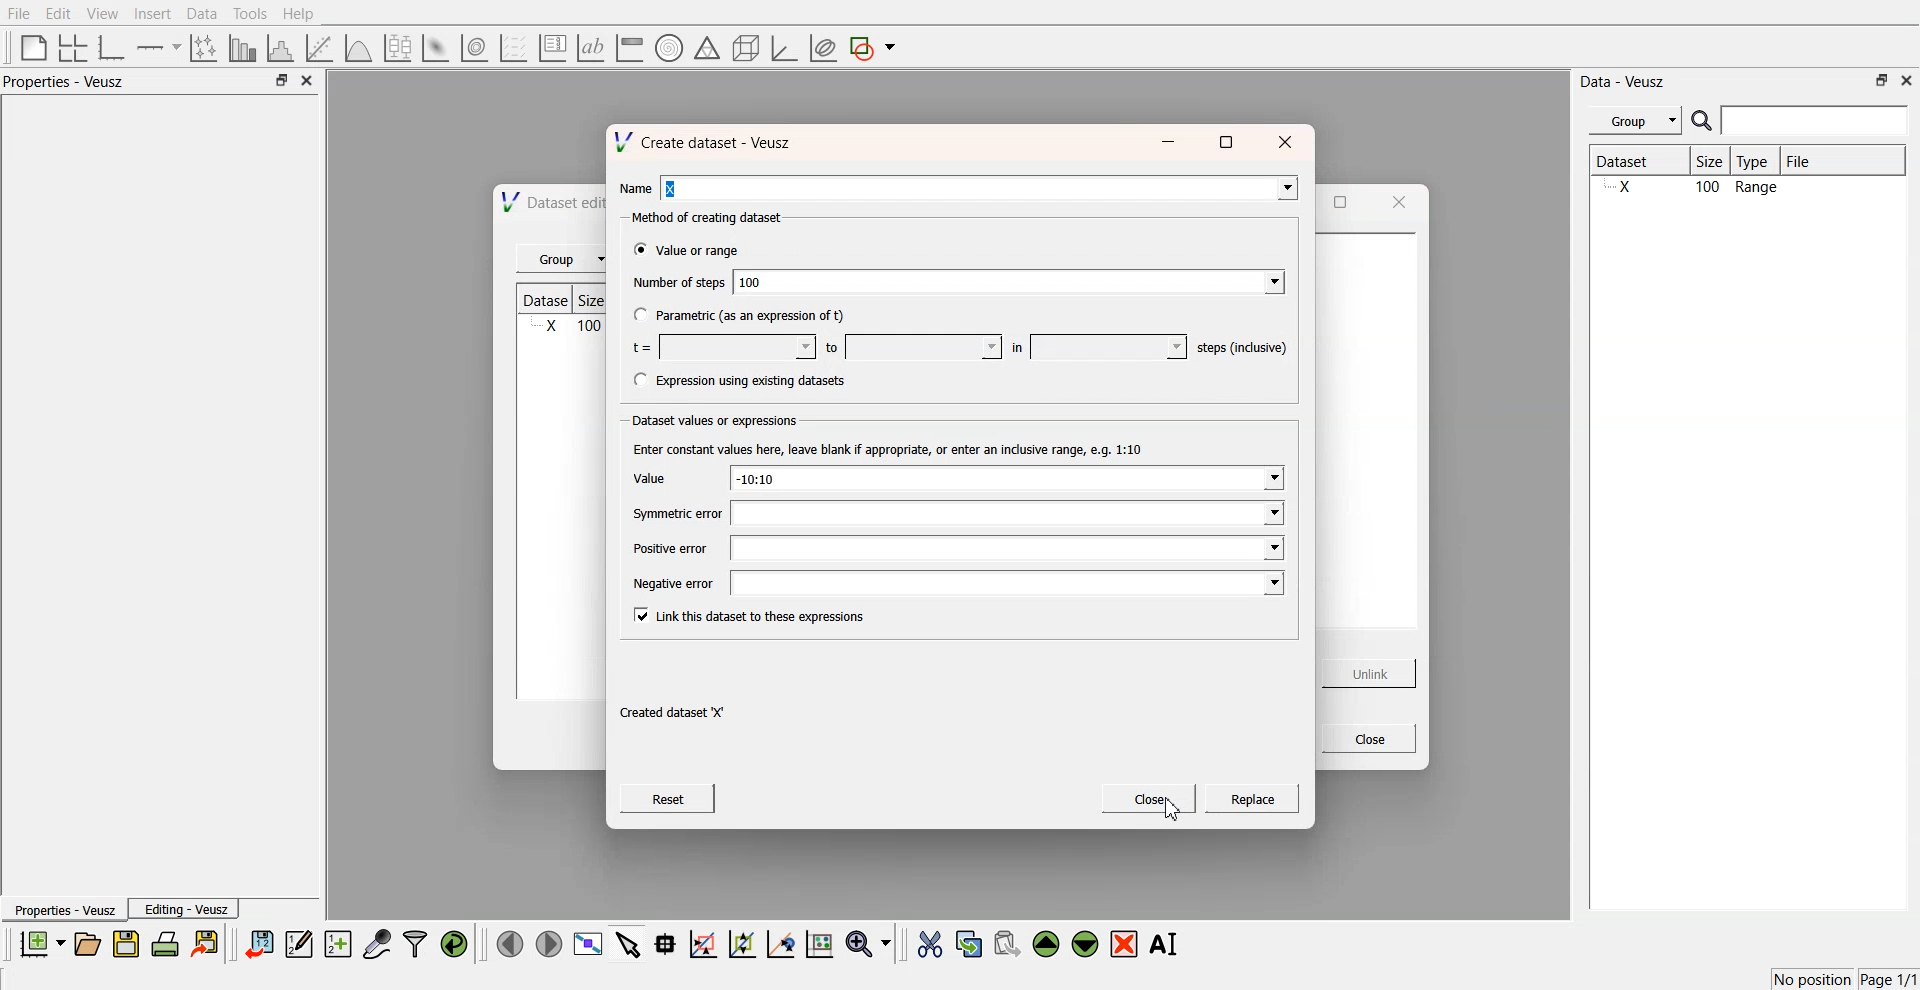  Describe the element at coordinates (284, 47) in the screenshot. I see `histogram` at that location.